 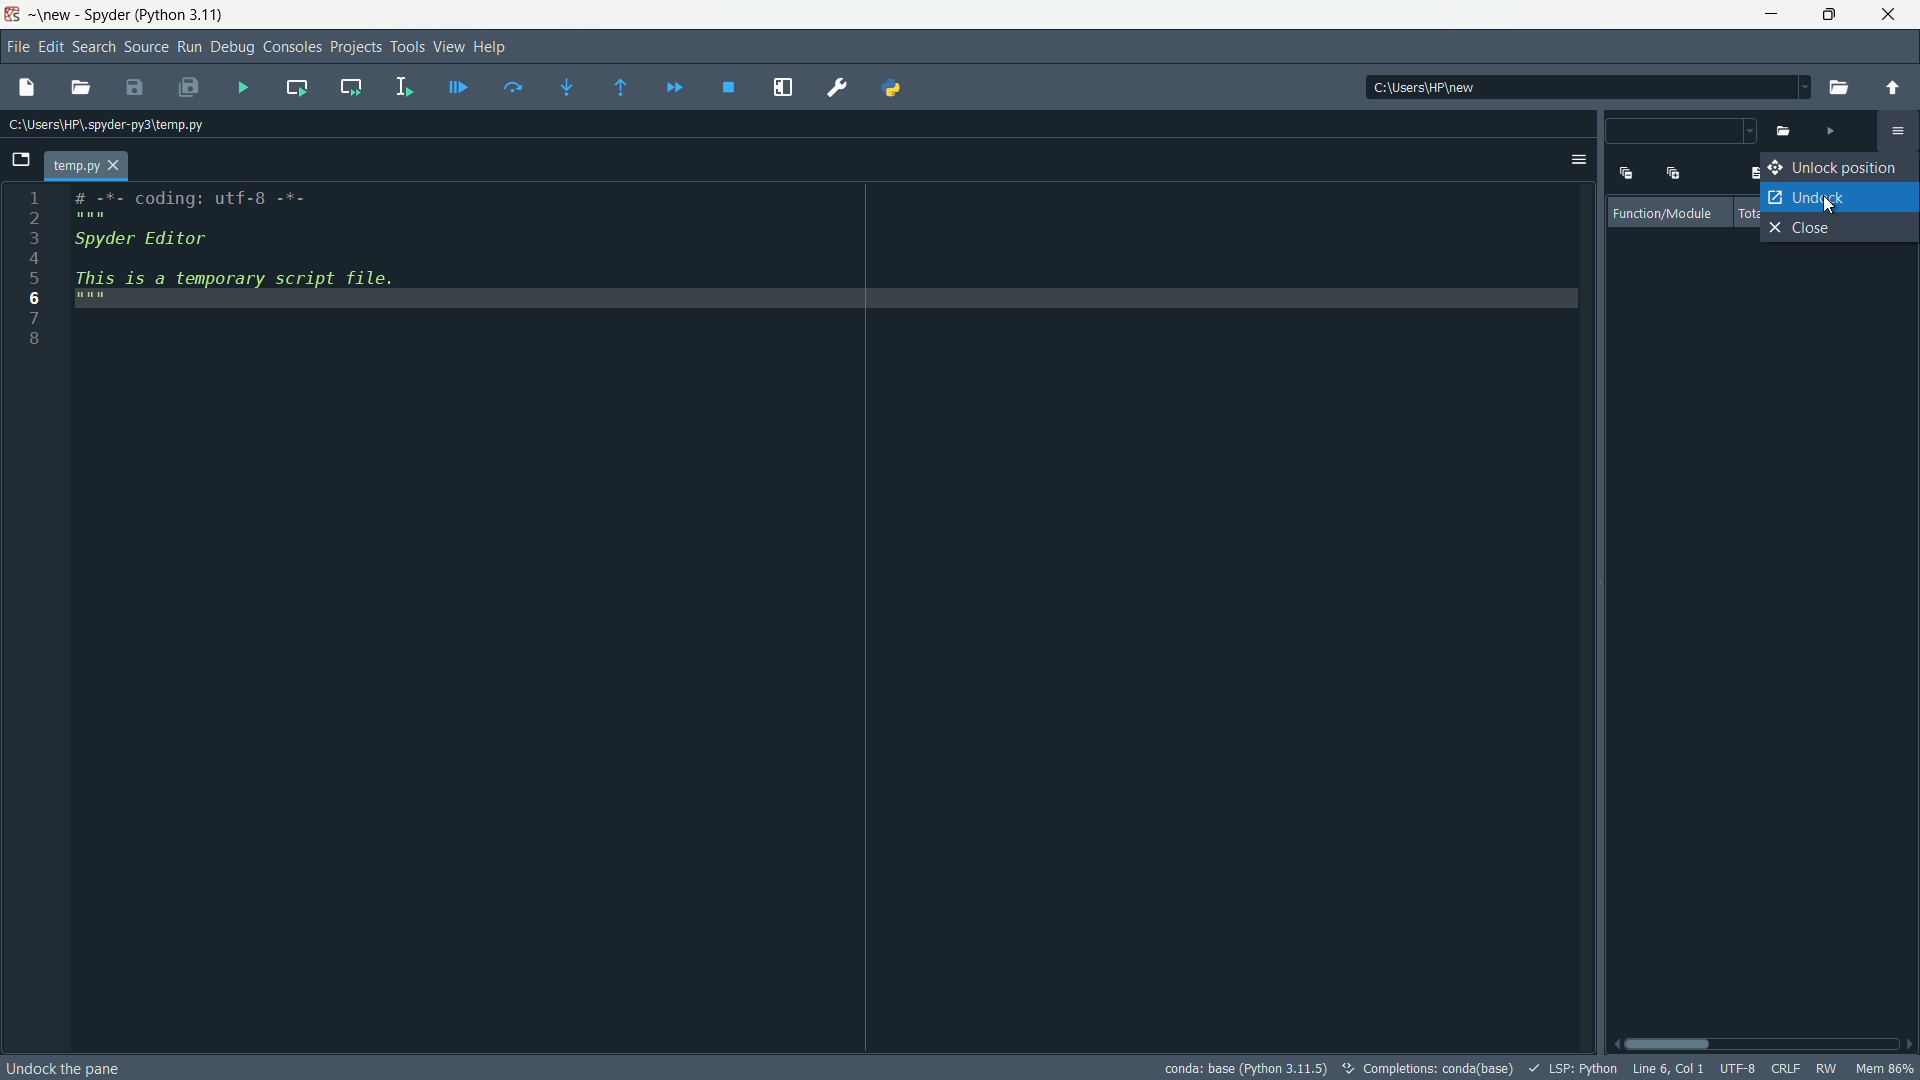 I want to click on continue execution until next function, so click(x=623, y=89).